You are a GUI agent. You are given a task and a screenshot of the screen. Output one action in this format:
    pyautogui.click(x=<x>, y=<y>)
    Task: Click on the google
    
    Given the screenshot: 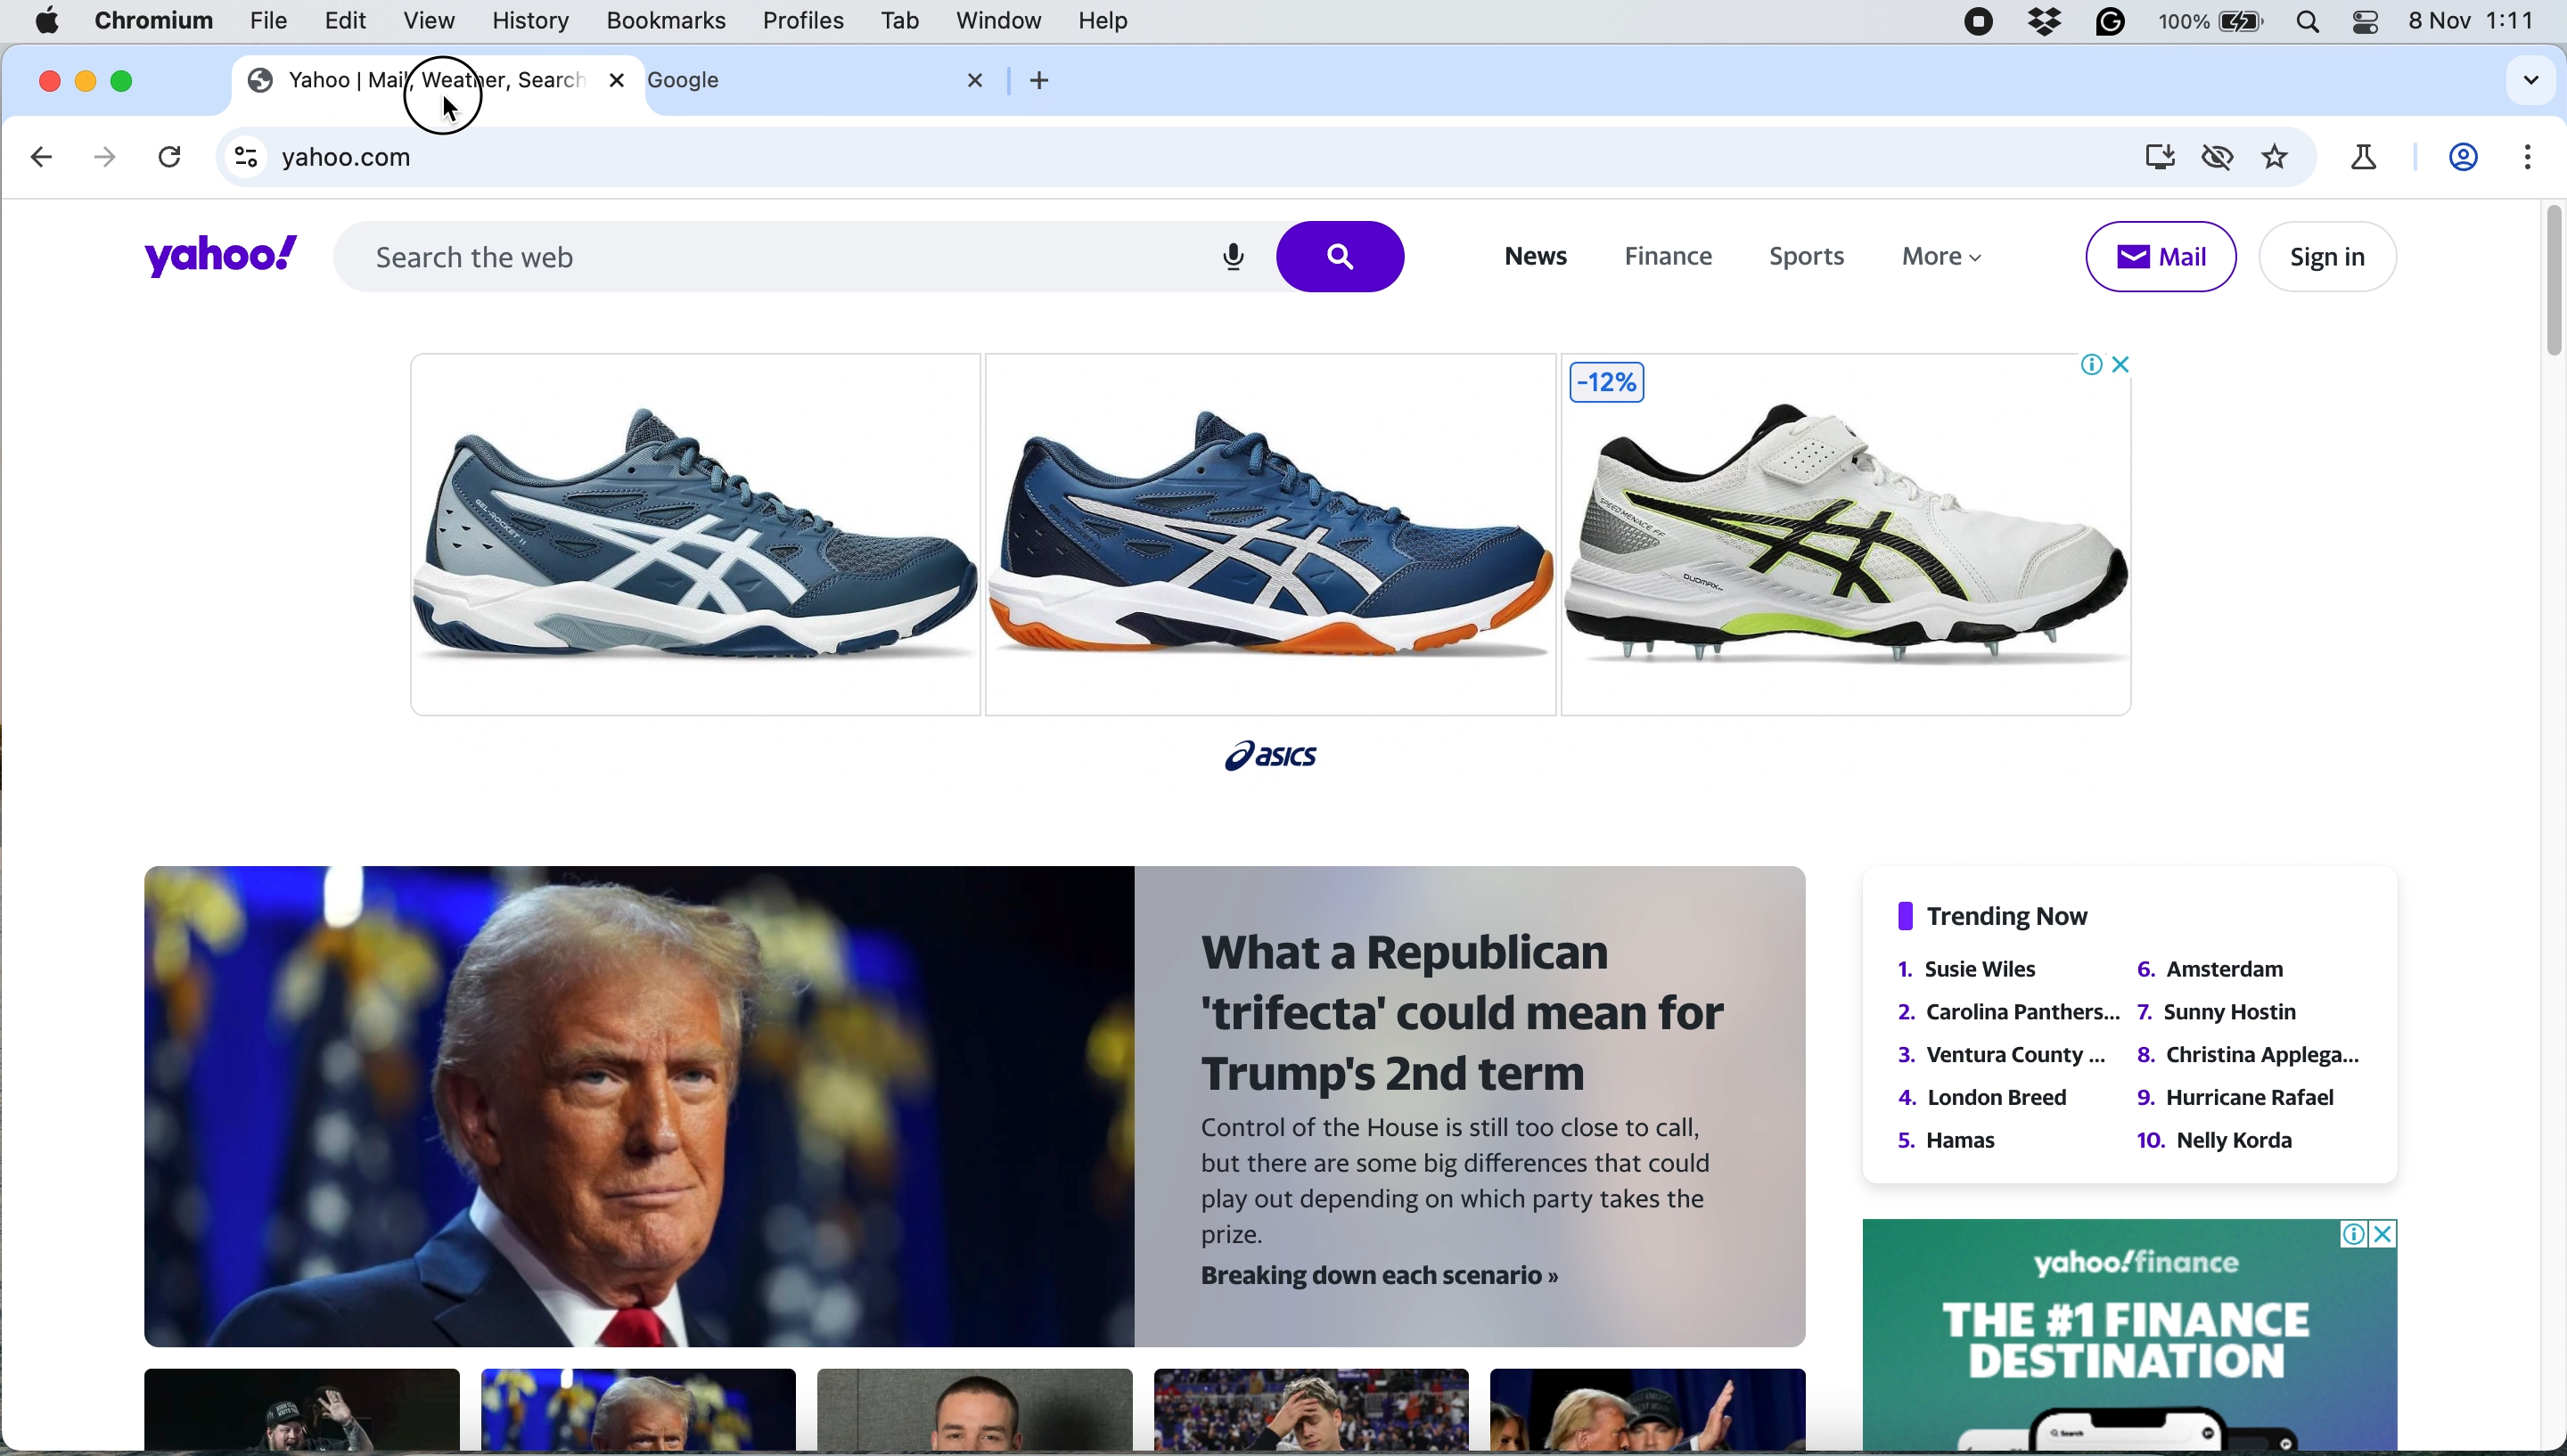 What is the action you would take?
    pyautogui.click(x=715, y=81)
    